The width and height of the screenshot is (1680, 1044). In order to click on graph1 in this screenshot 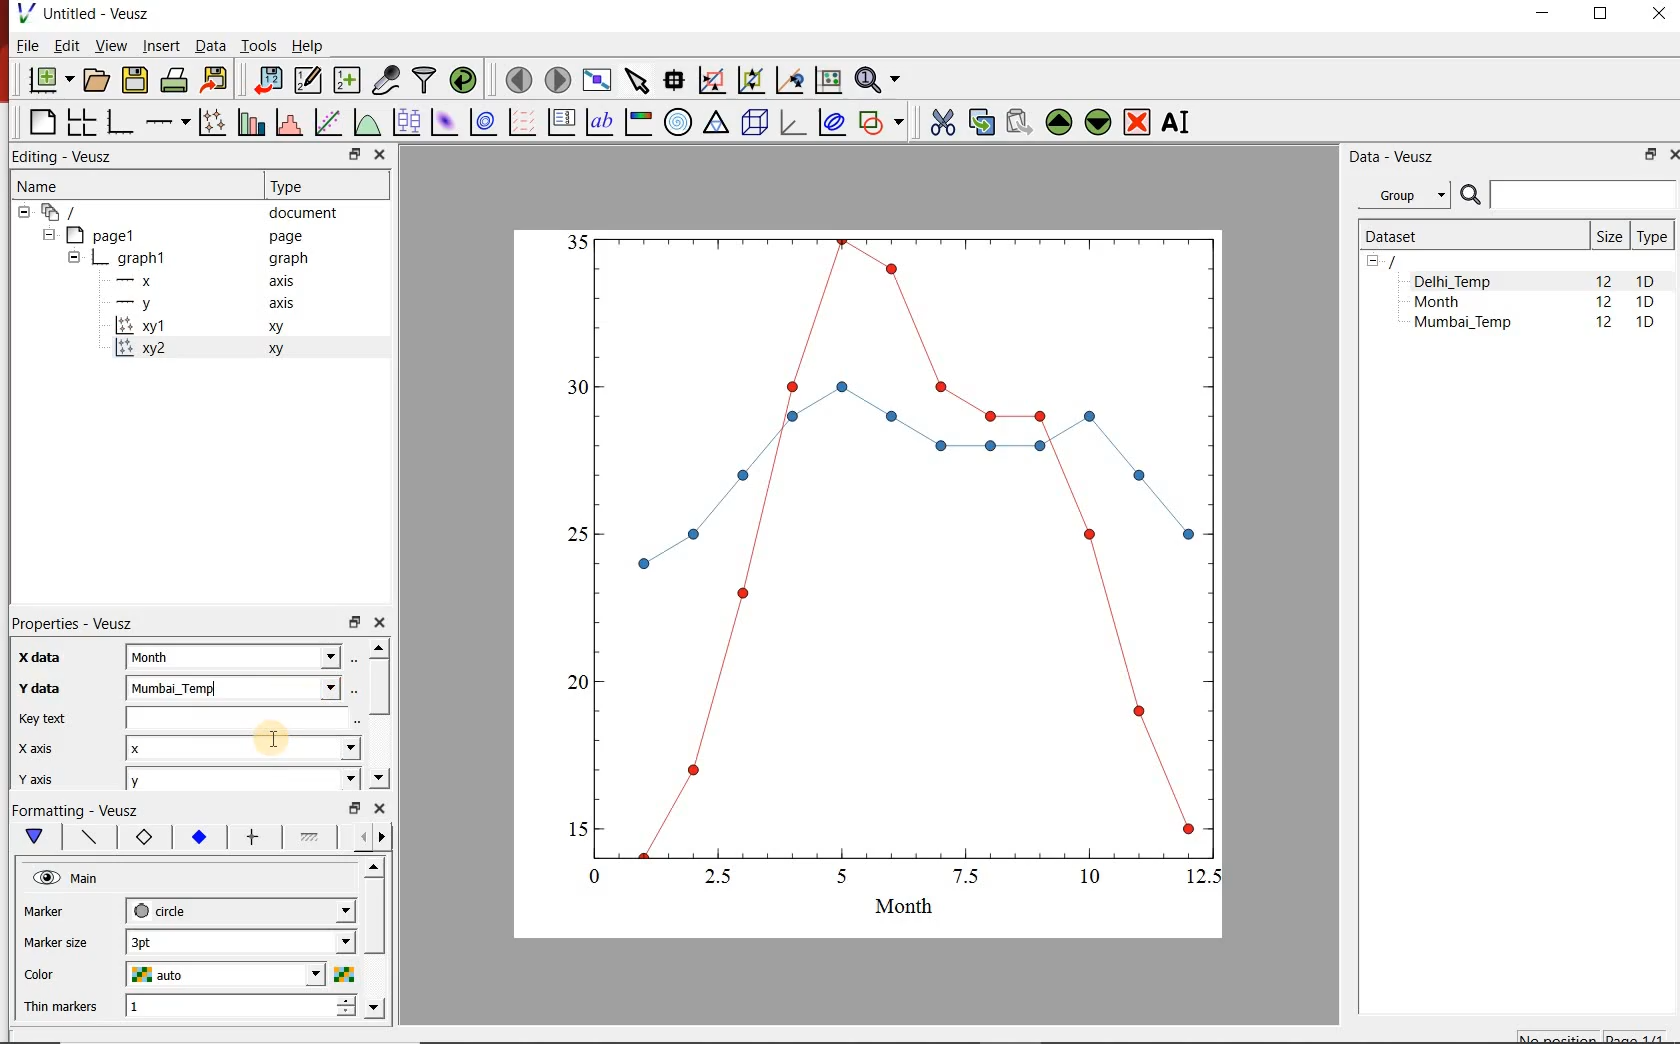, I will do `click(190, 258)`.